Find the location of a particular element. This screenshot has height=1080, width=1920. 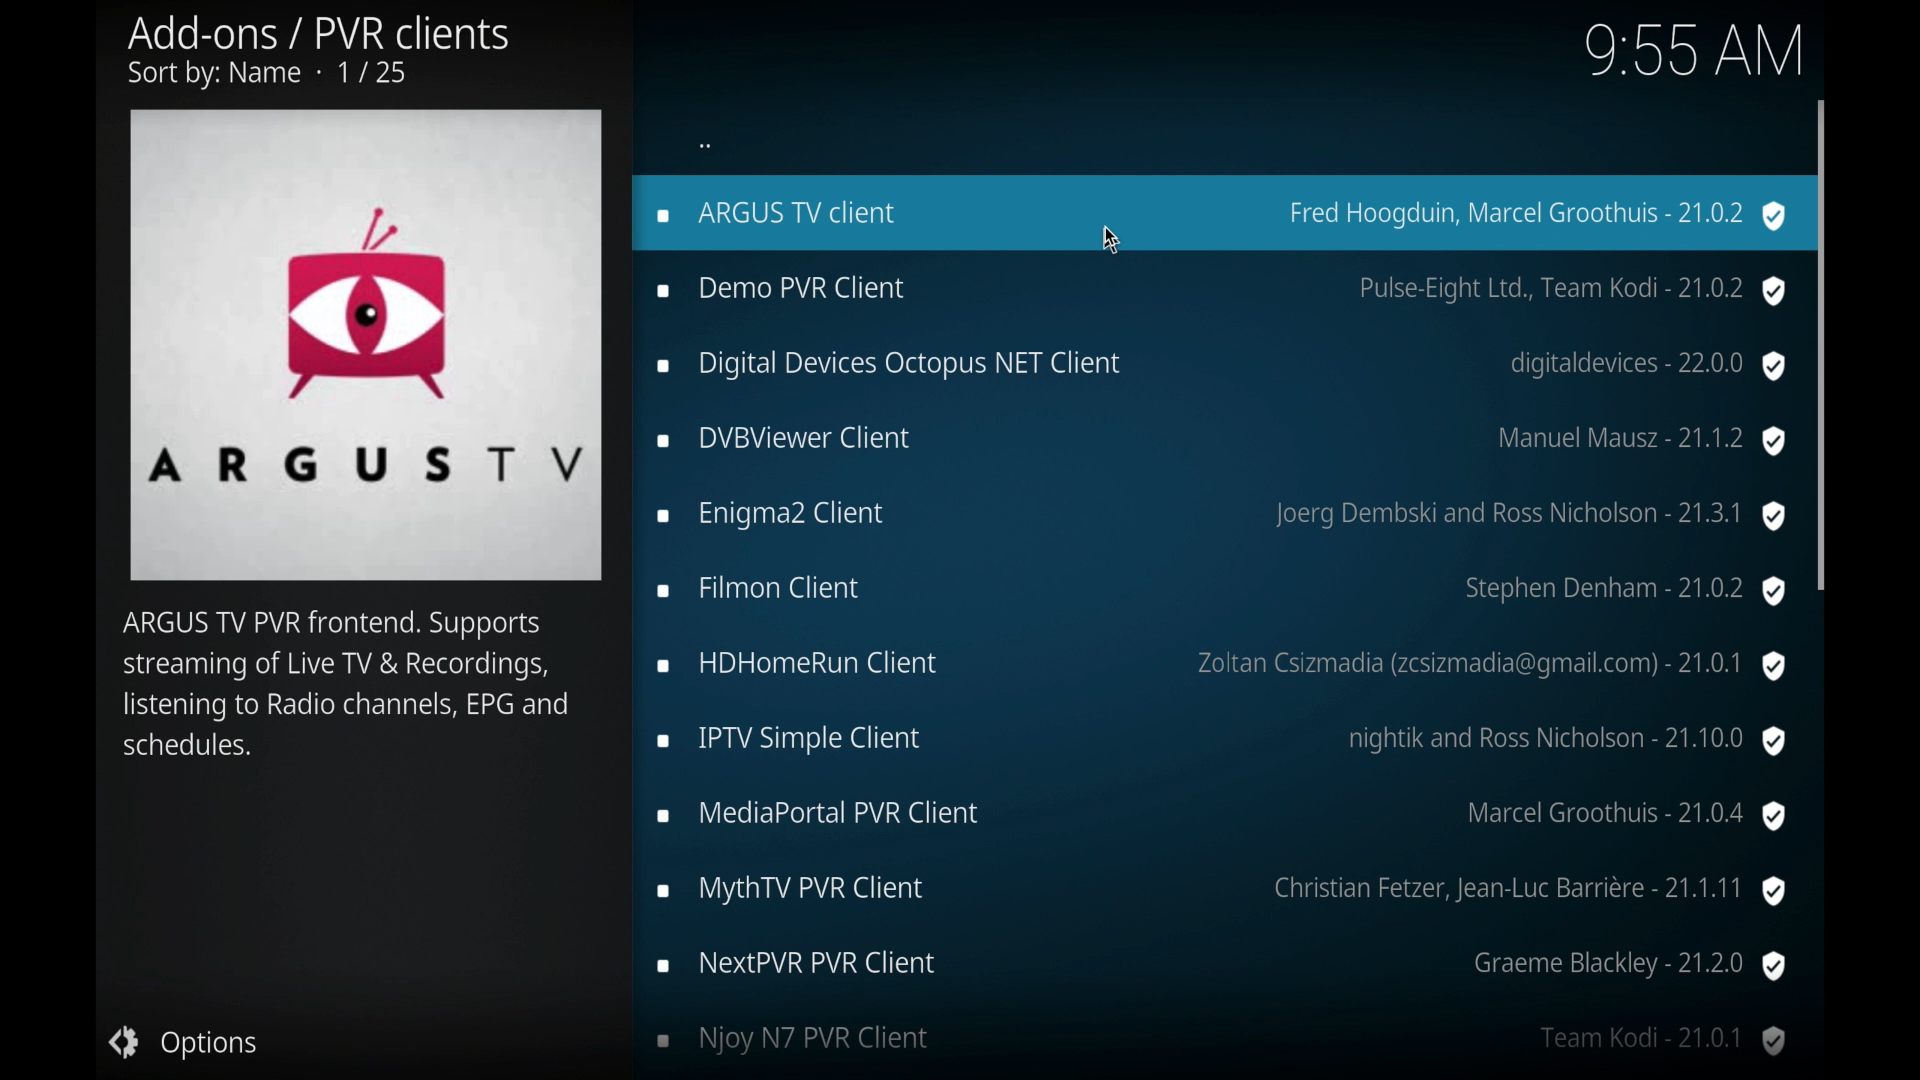

demo pvr client is located at coordinates (1222, 290).